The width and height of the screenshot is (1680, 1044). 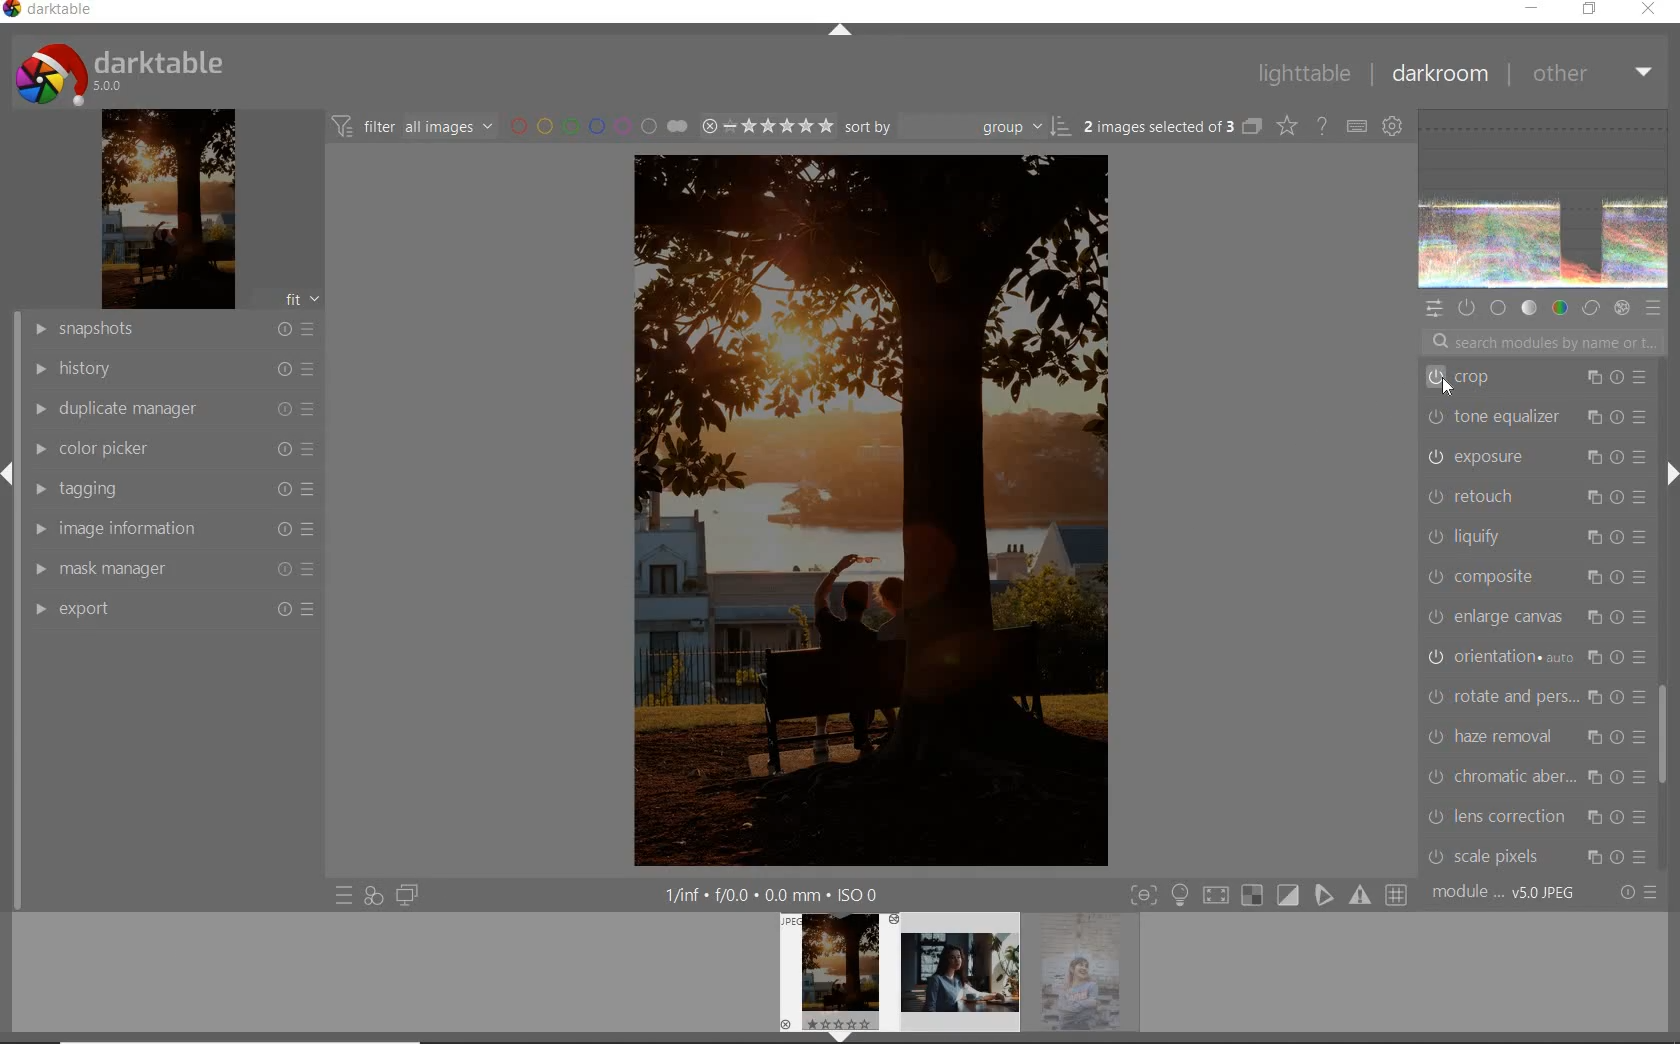 I want to click on search modules, so click(x=1540, y=342).